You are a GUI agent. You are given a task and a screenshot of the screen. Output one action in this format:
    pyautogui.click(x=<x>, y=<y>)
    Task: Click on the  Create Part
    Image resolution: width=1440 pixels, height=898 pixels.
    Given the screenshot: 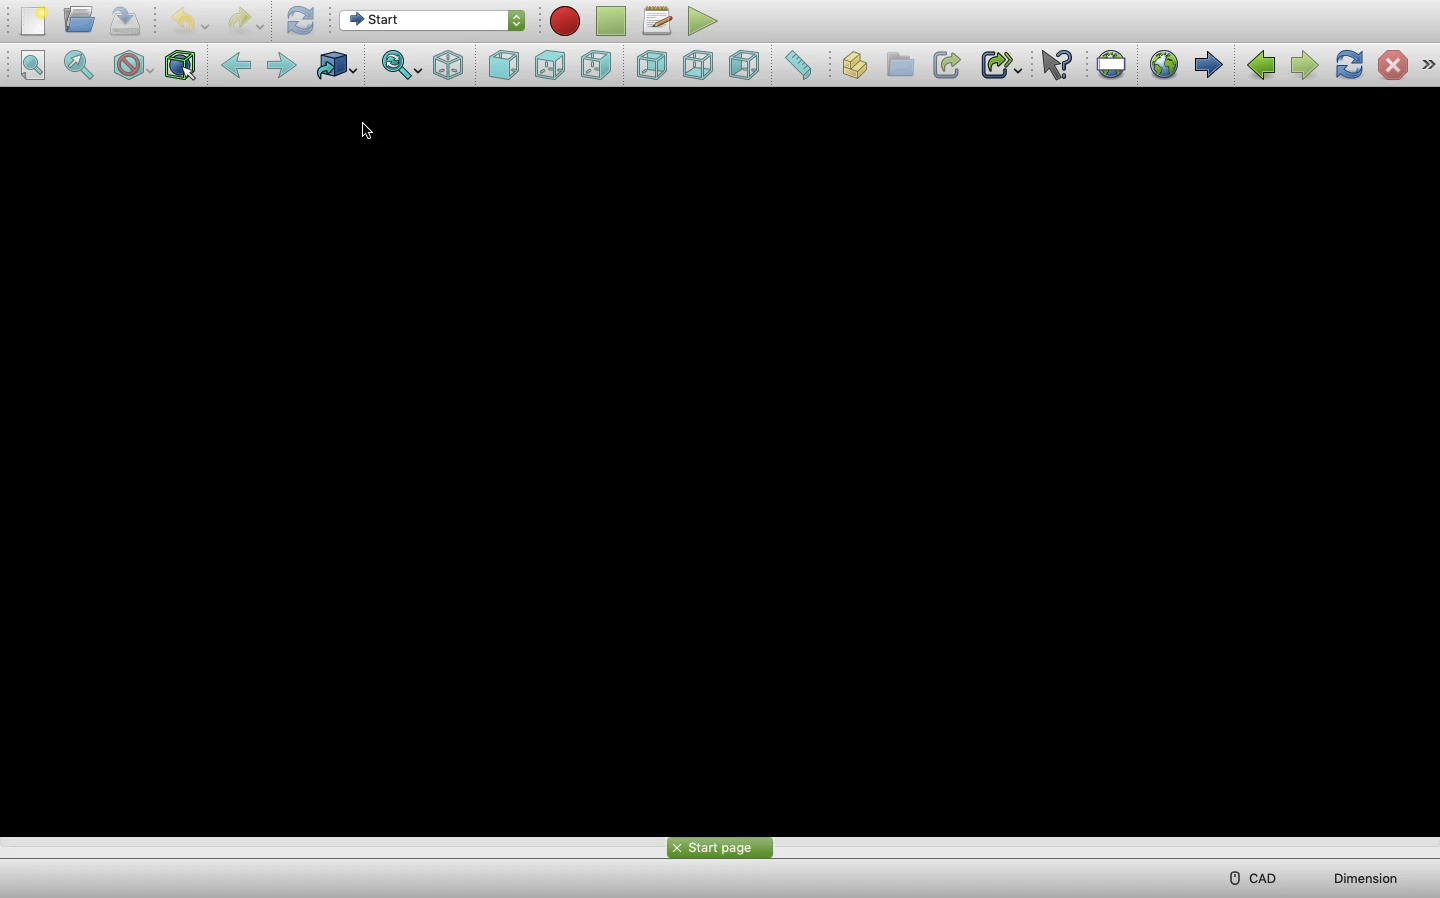 What is the action you would take?
    pyautogui.click(x=854, y=65)
    